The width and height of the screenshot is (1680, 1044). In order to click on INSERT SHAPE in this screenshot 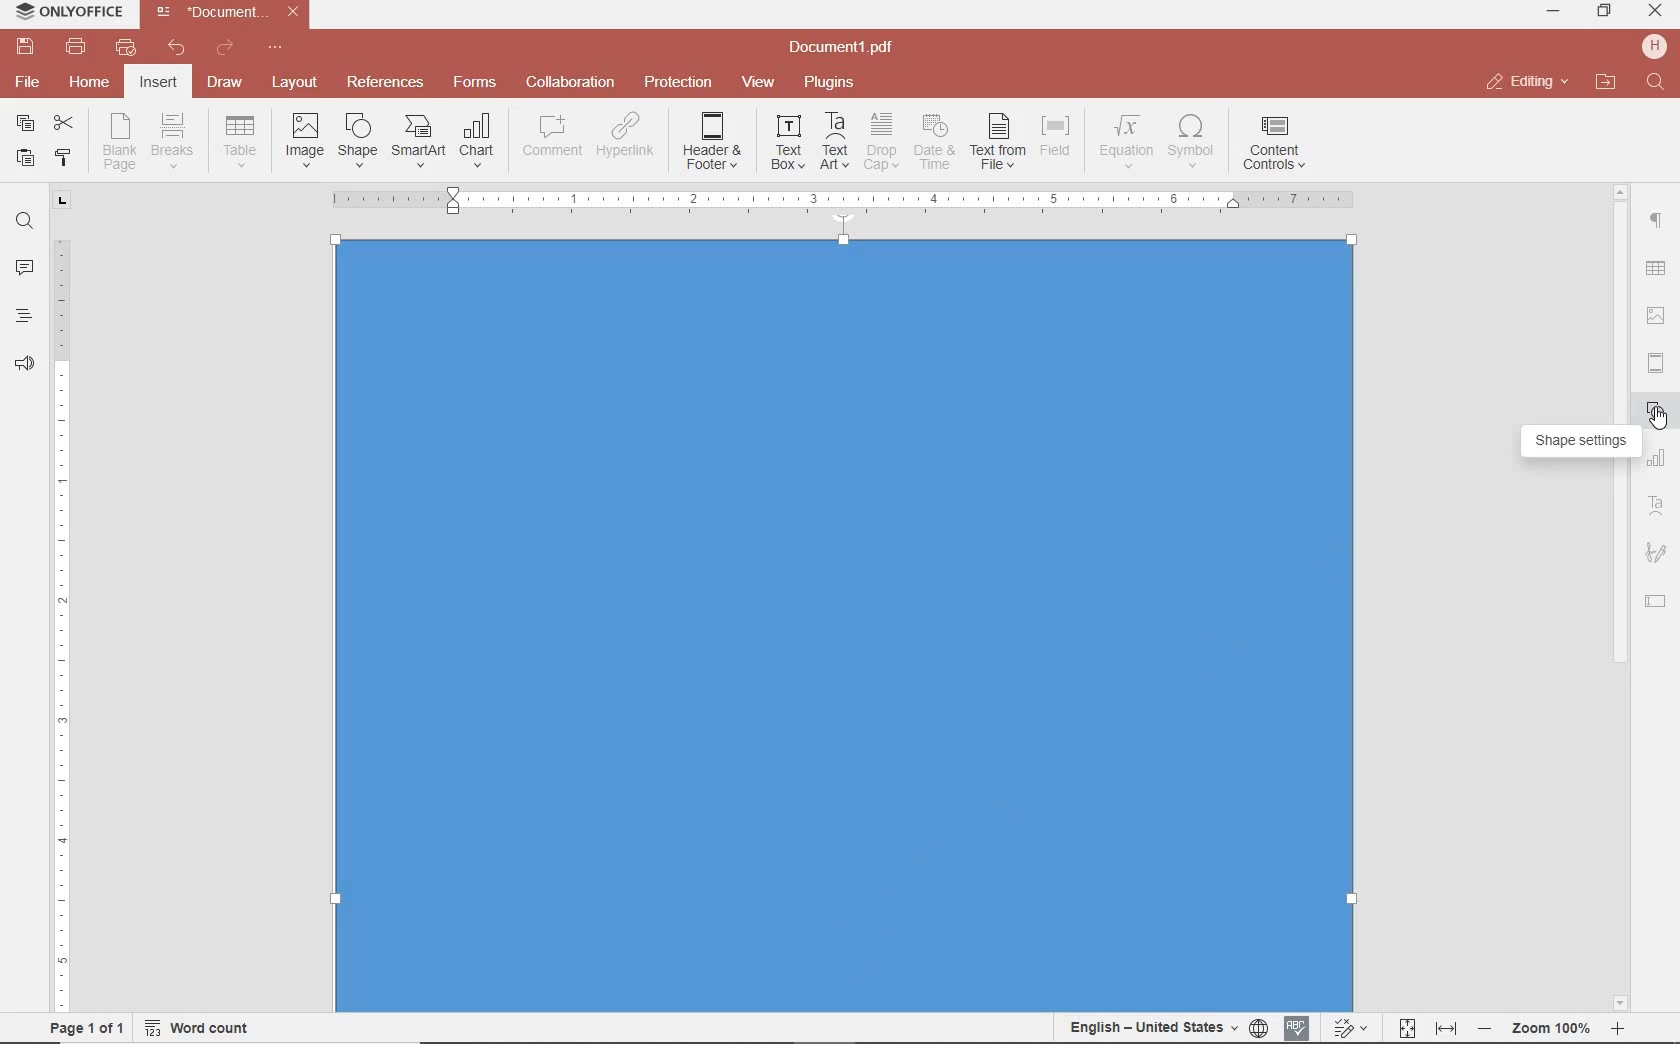, I will do `click(356, 139)`.